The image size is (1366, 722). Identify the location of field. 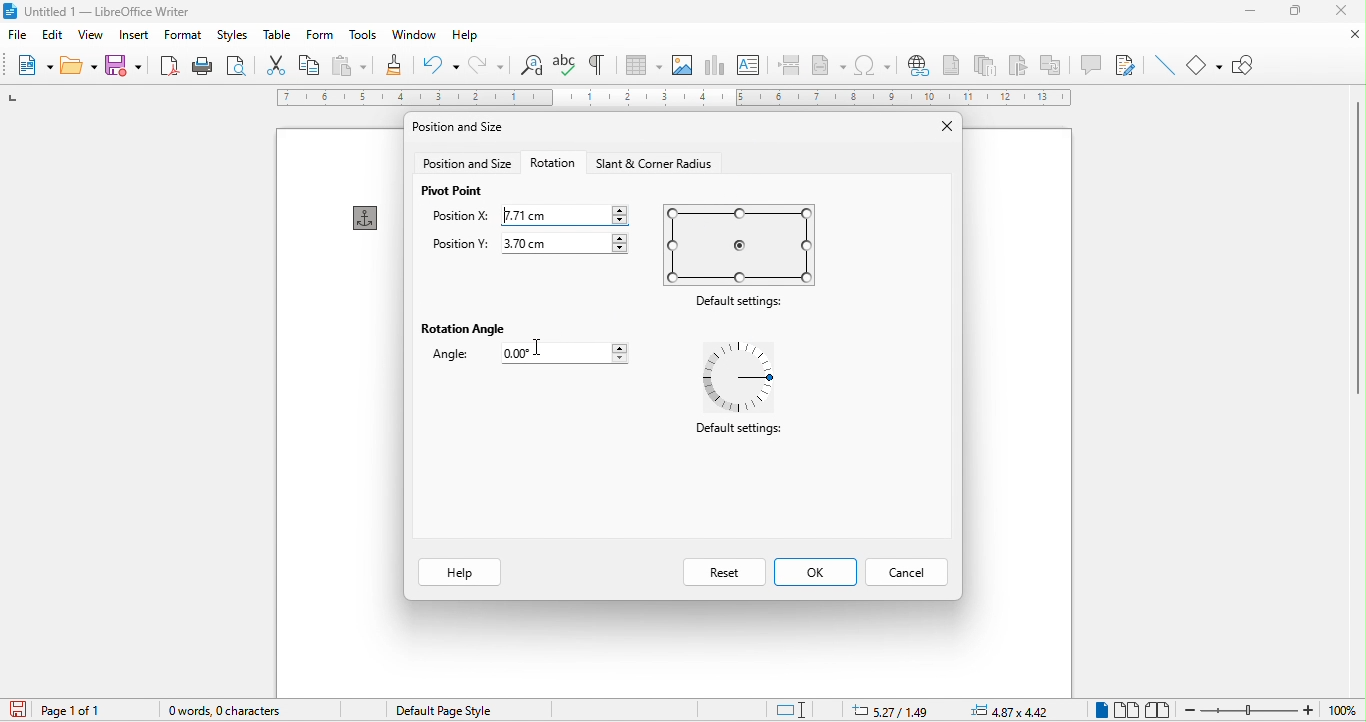
(829, 63).